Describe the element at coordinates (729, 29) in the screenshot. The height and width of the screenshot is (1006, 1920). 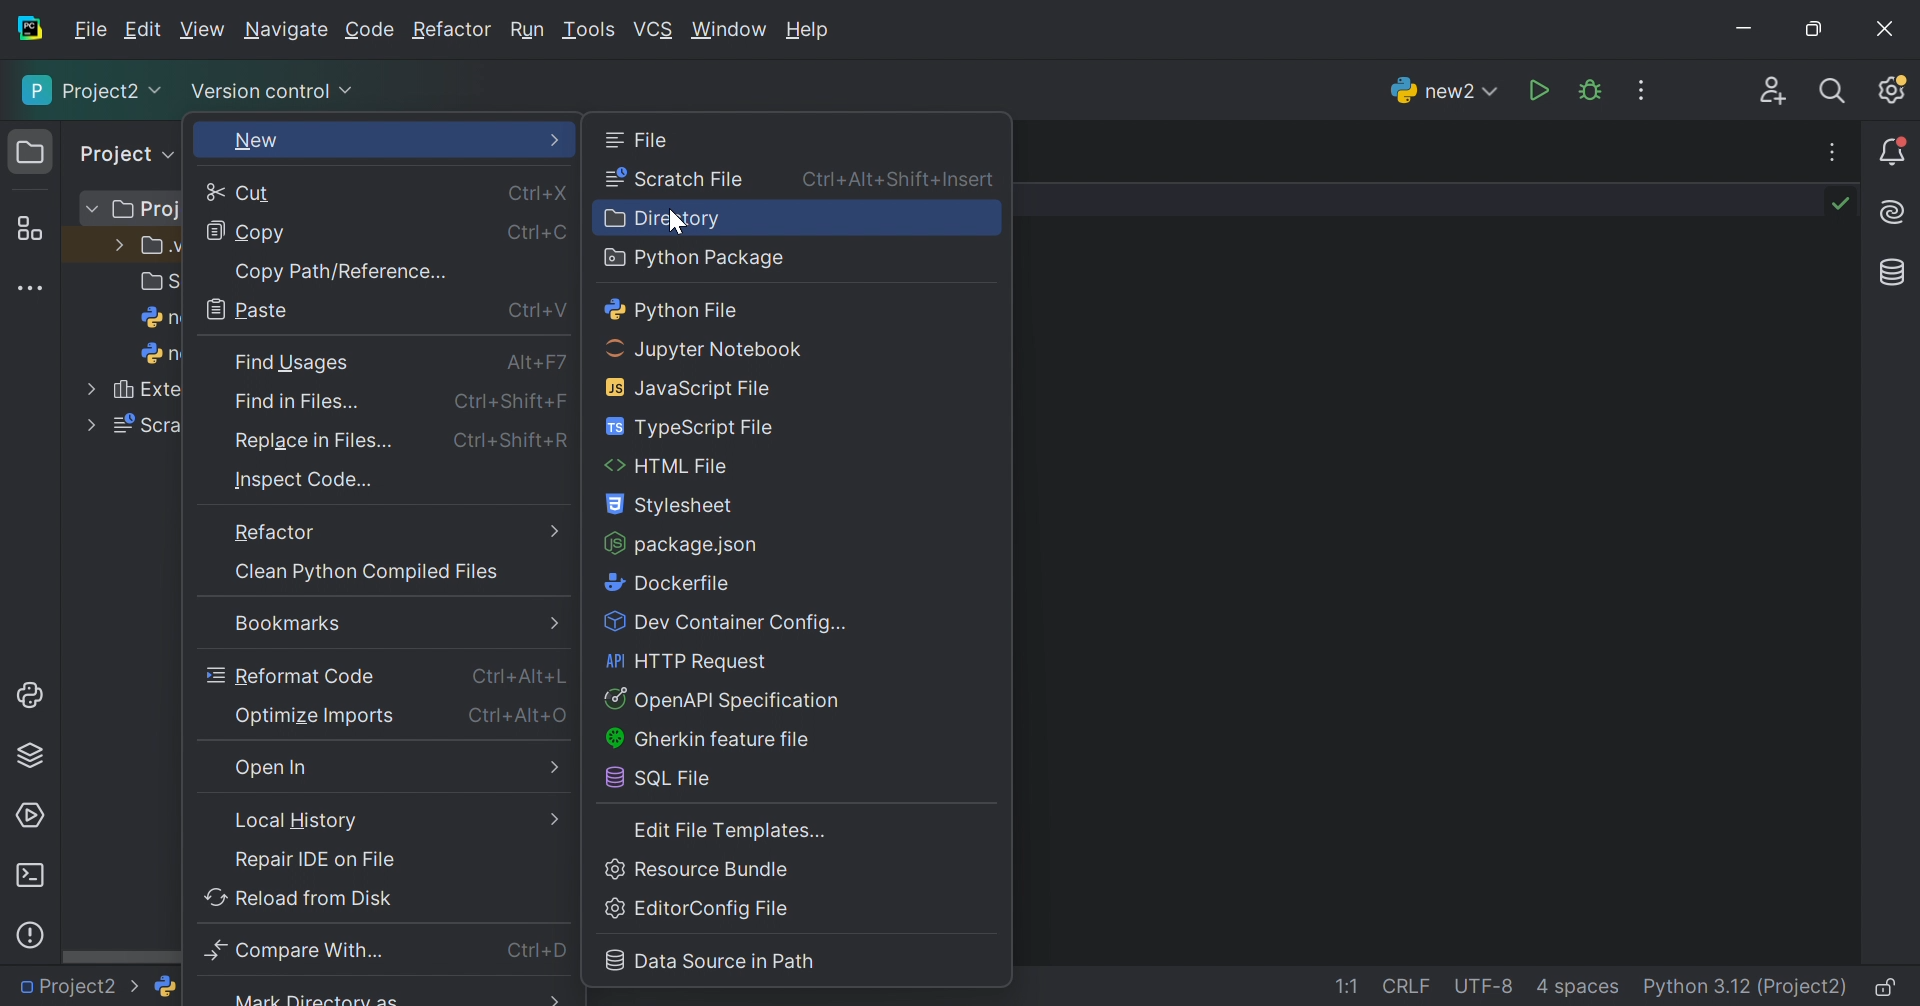
I see `Window` at that location.